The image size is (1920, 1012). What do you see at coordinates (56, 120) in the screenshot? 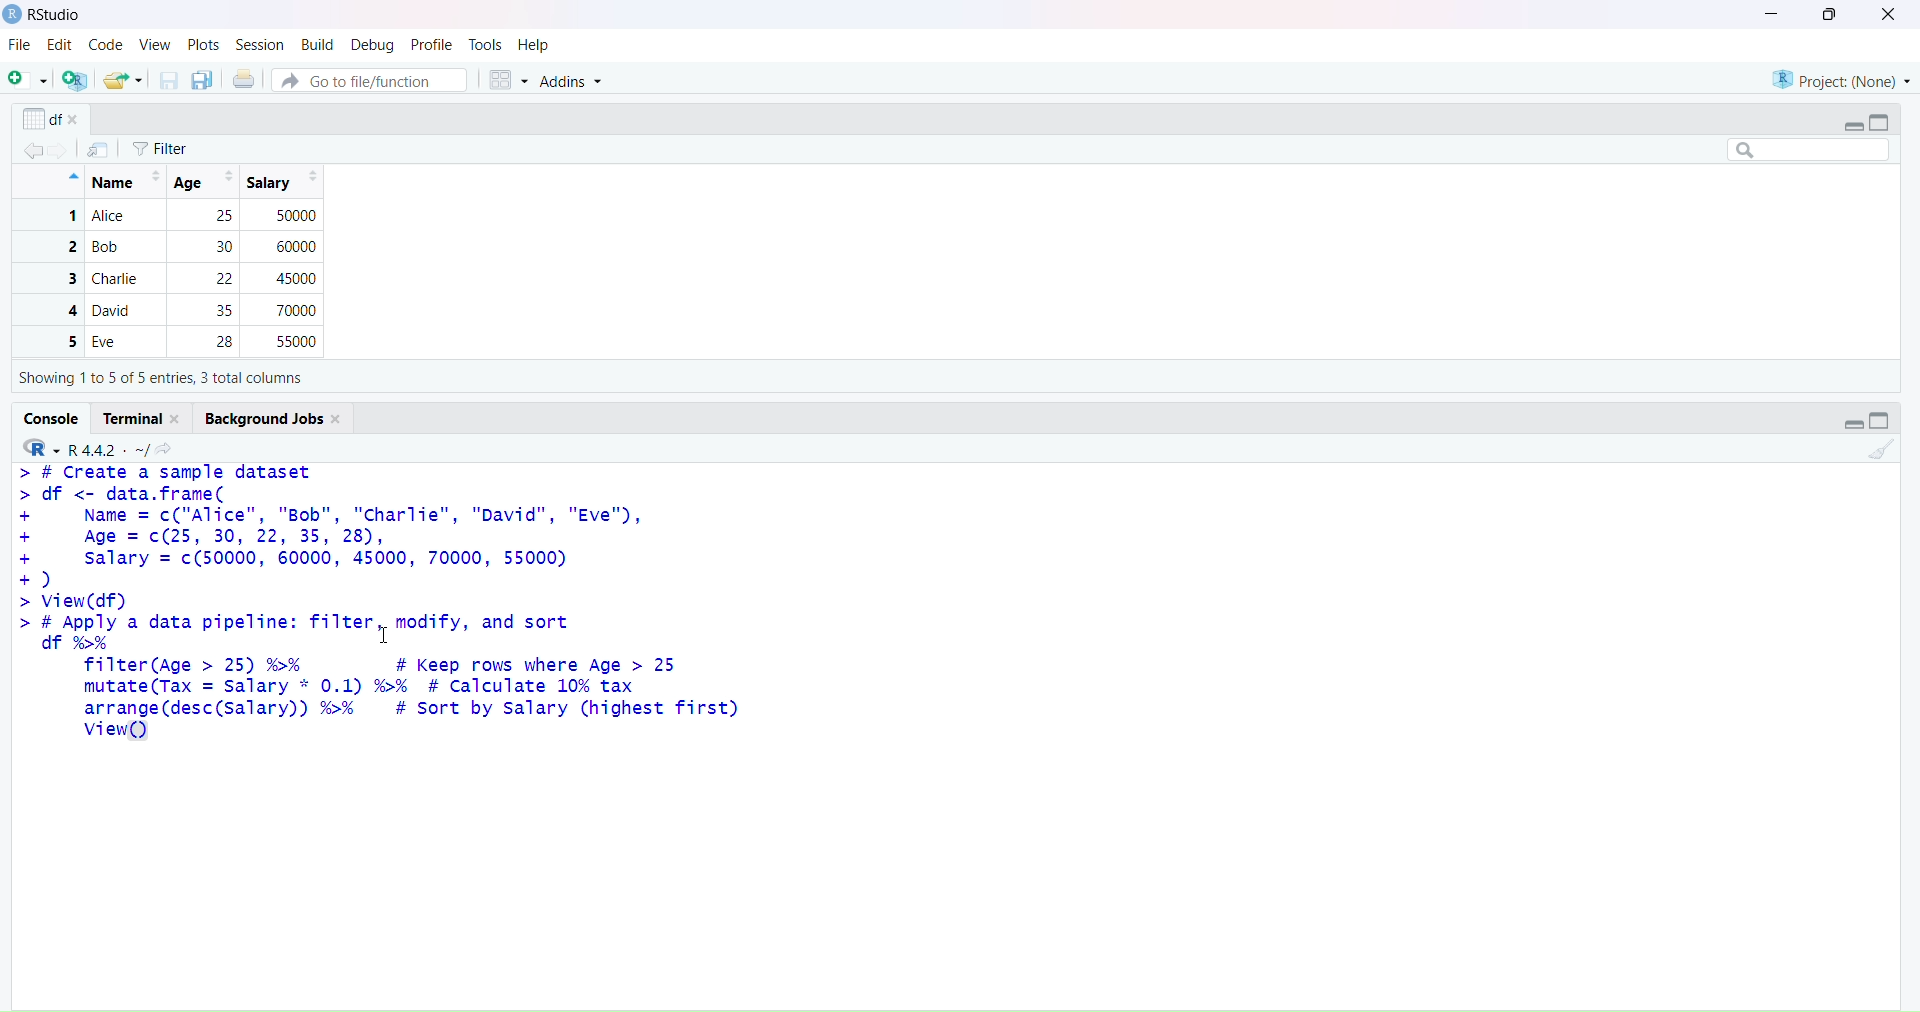
I see `options of x` at bounding box center [56, 120].